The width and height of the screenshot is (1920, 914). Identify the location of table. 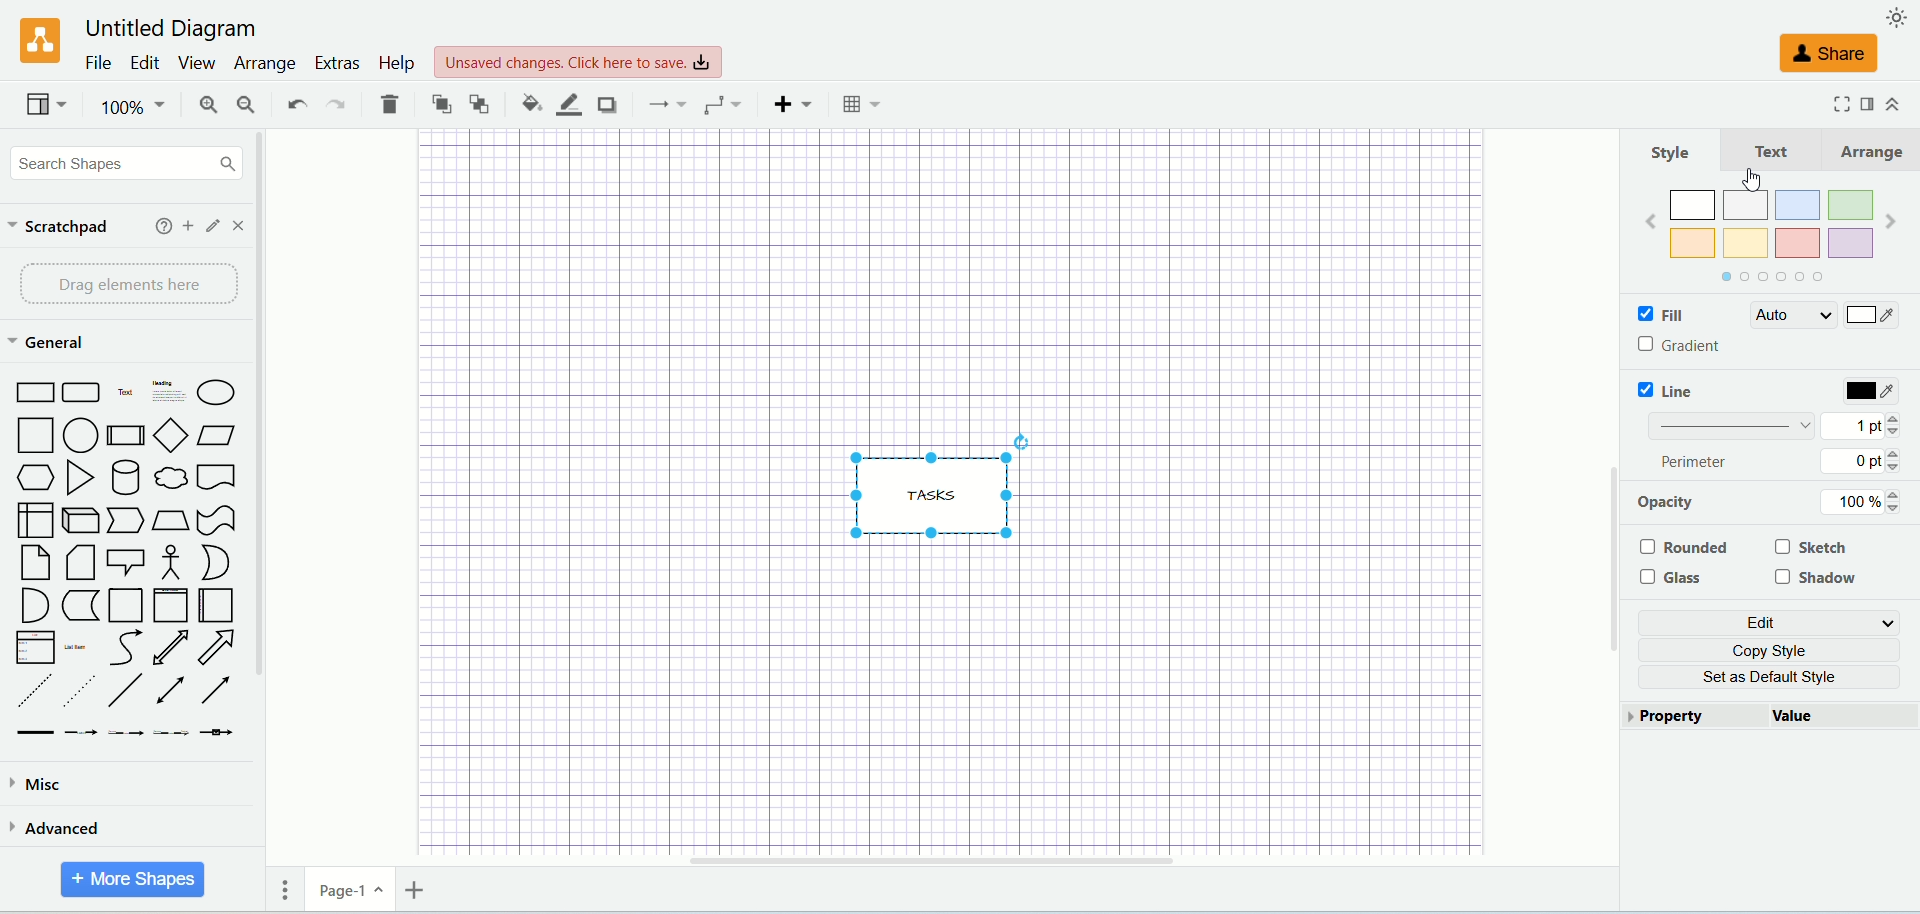
(864, 104).